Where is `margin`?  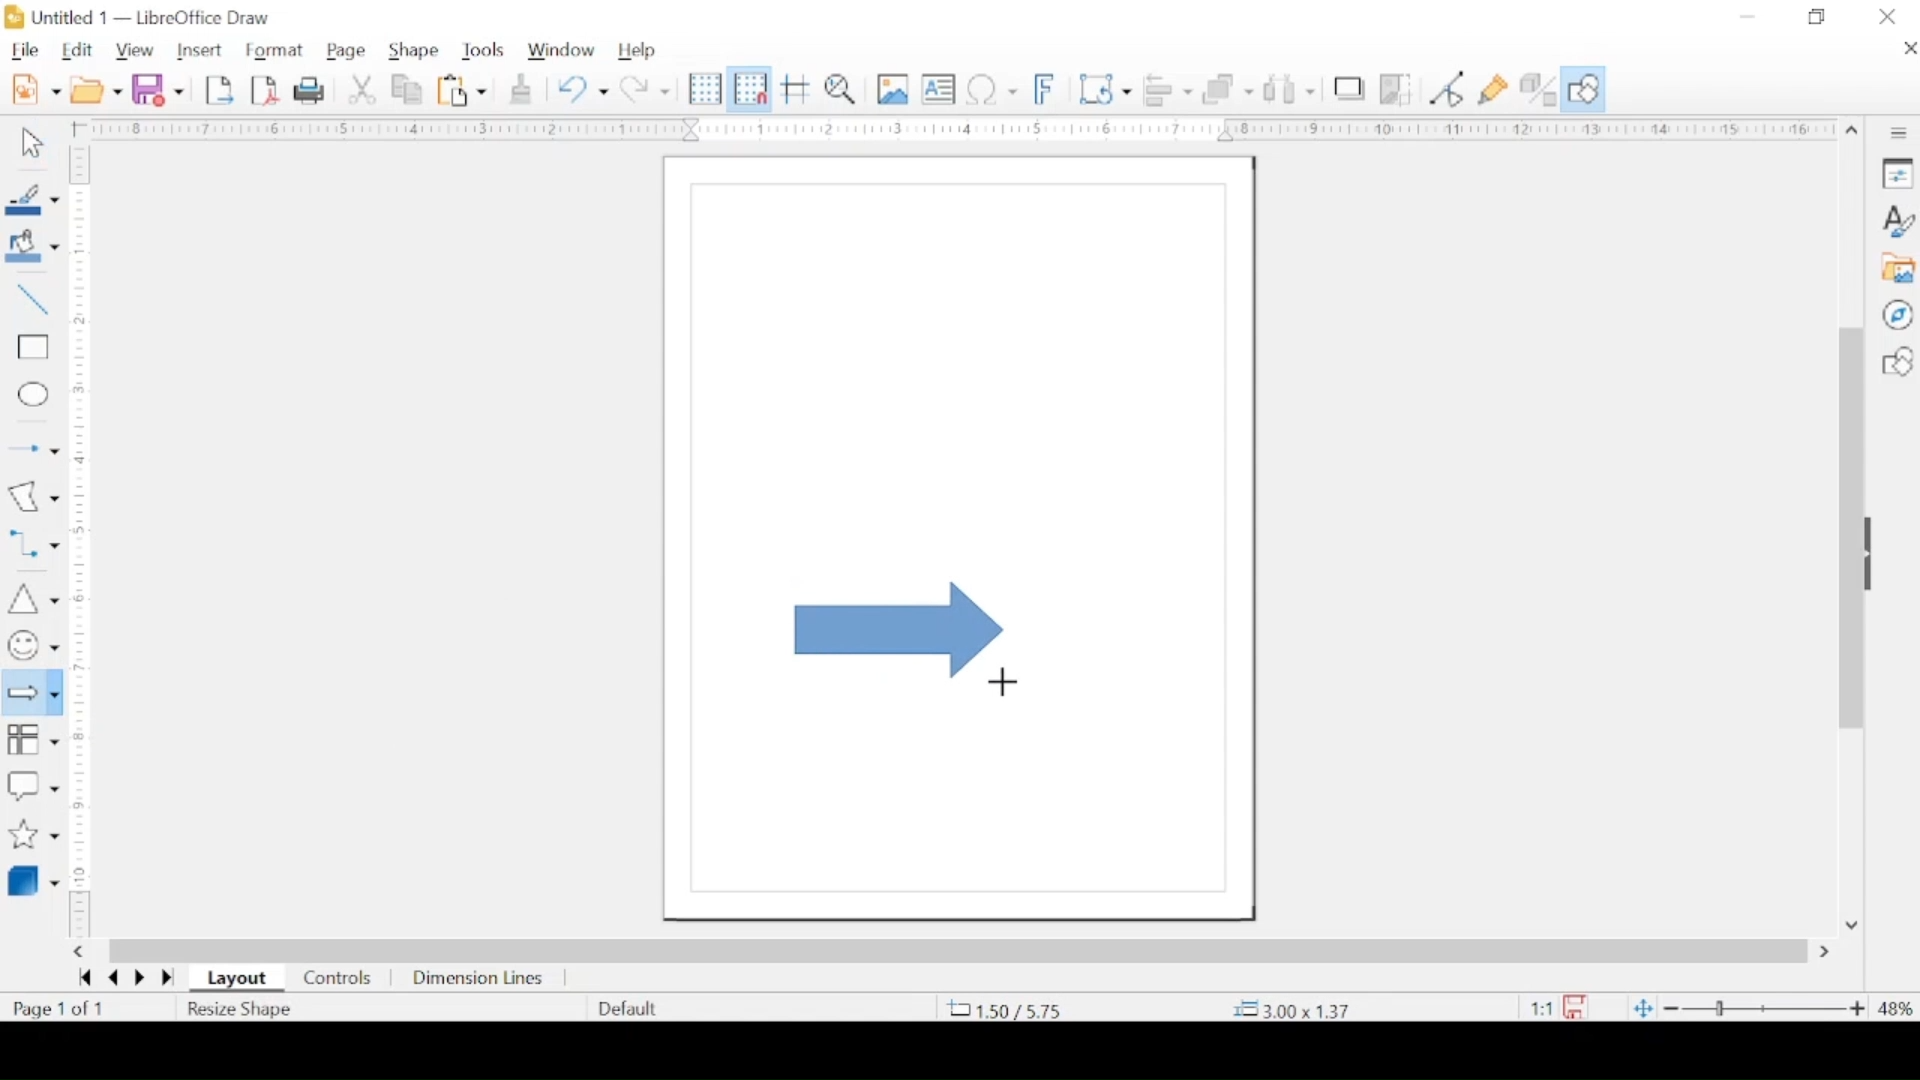 margin is located at coordinates (81, 841).